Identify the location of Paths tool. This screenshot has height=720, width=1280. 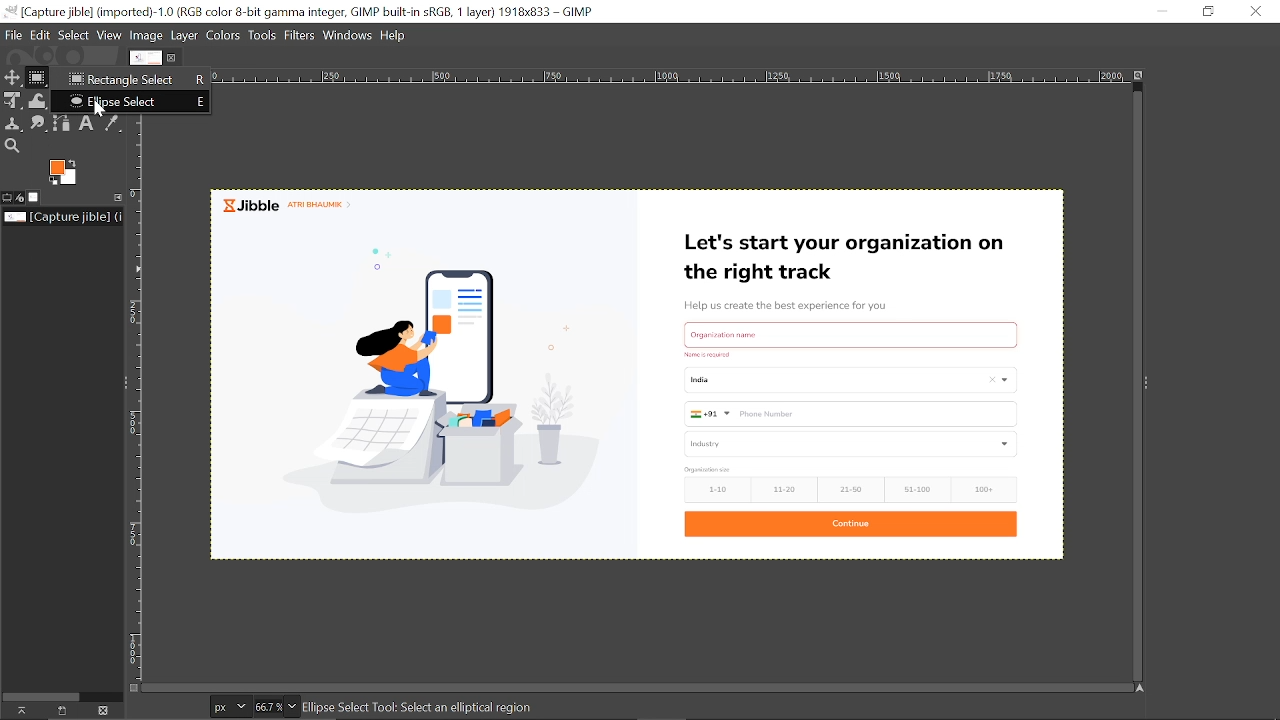
(64, 124).